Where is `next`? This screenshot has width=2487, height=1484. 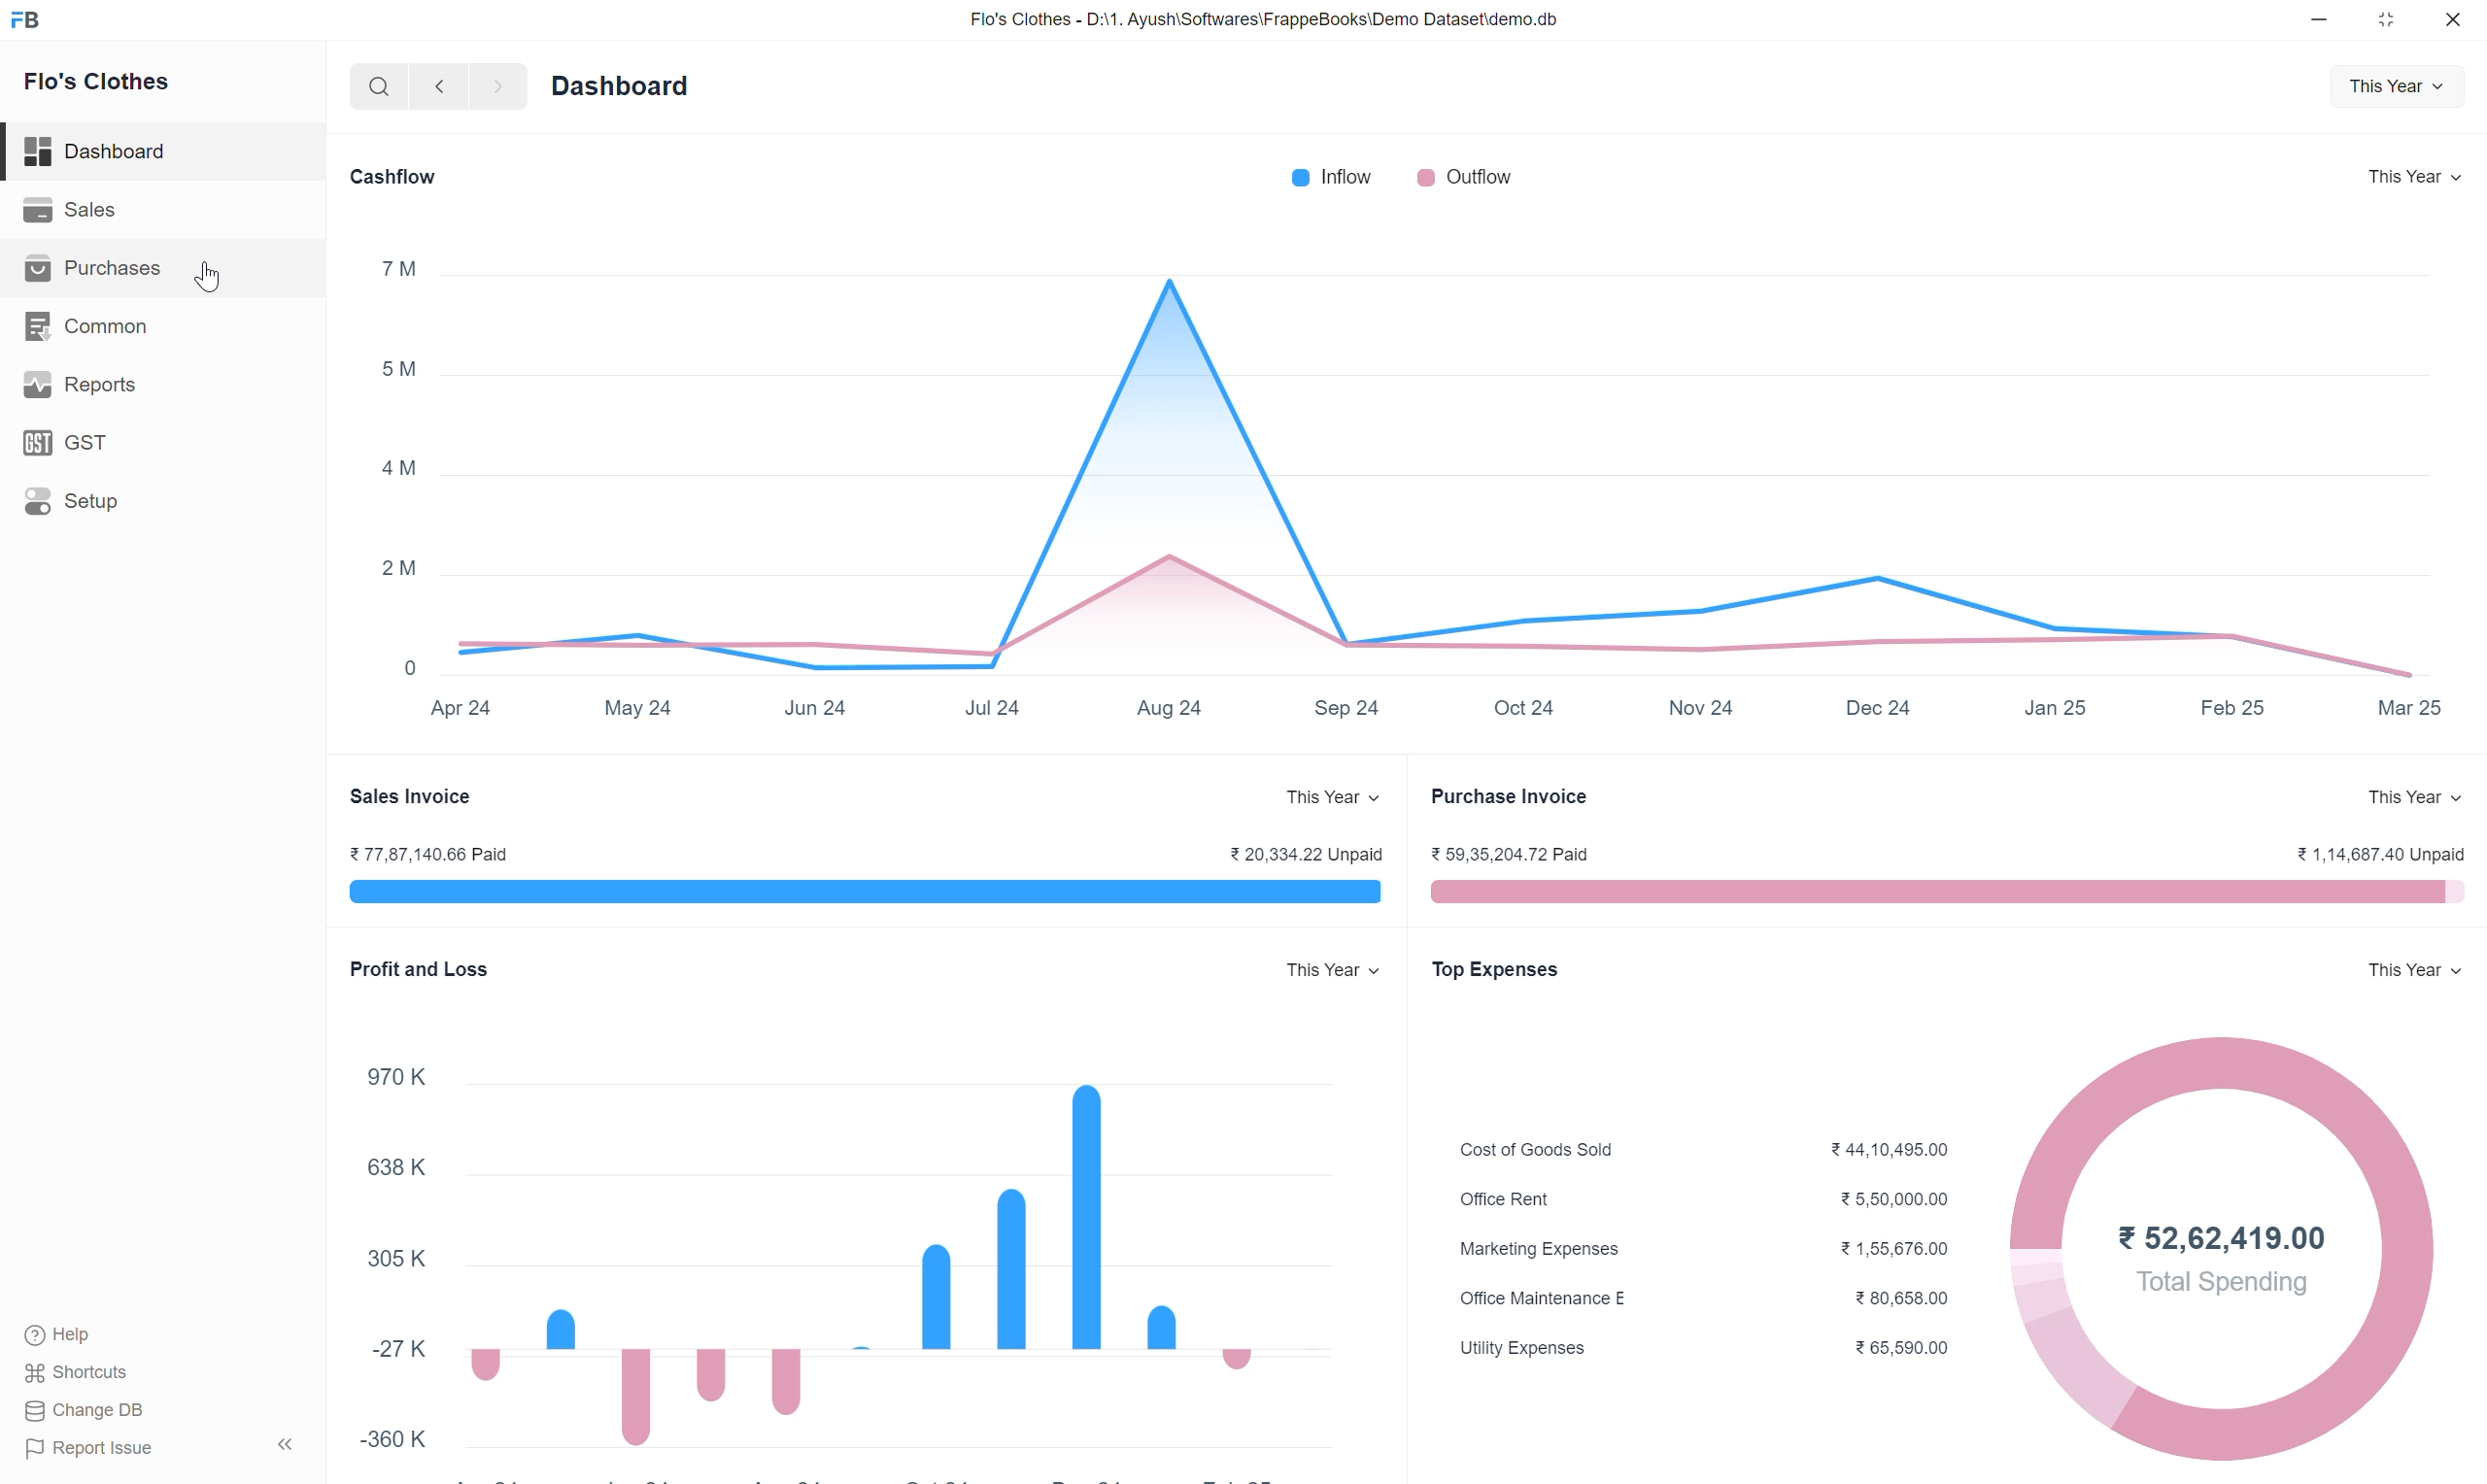
next is located at coordinates (501, 86).